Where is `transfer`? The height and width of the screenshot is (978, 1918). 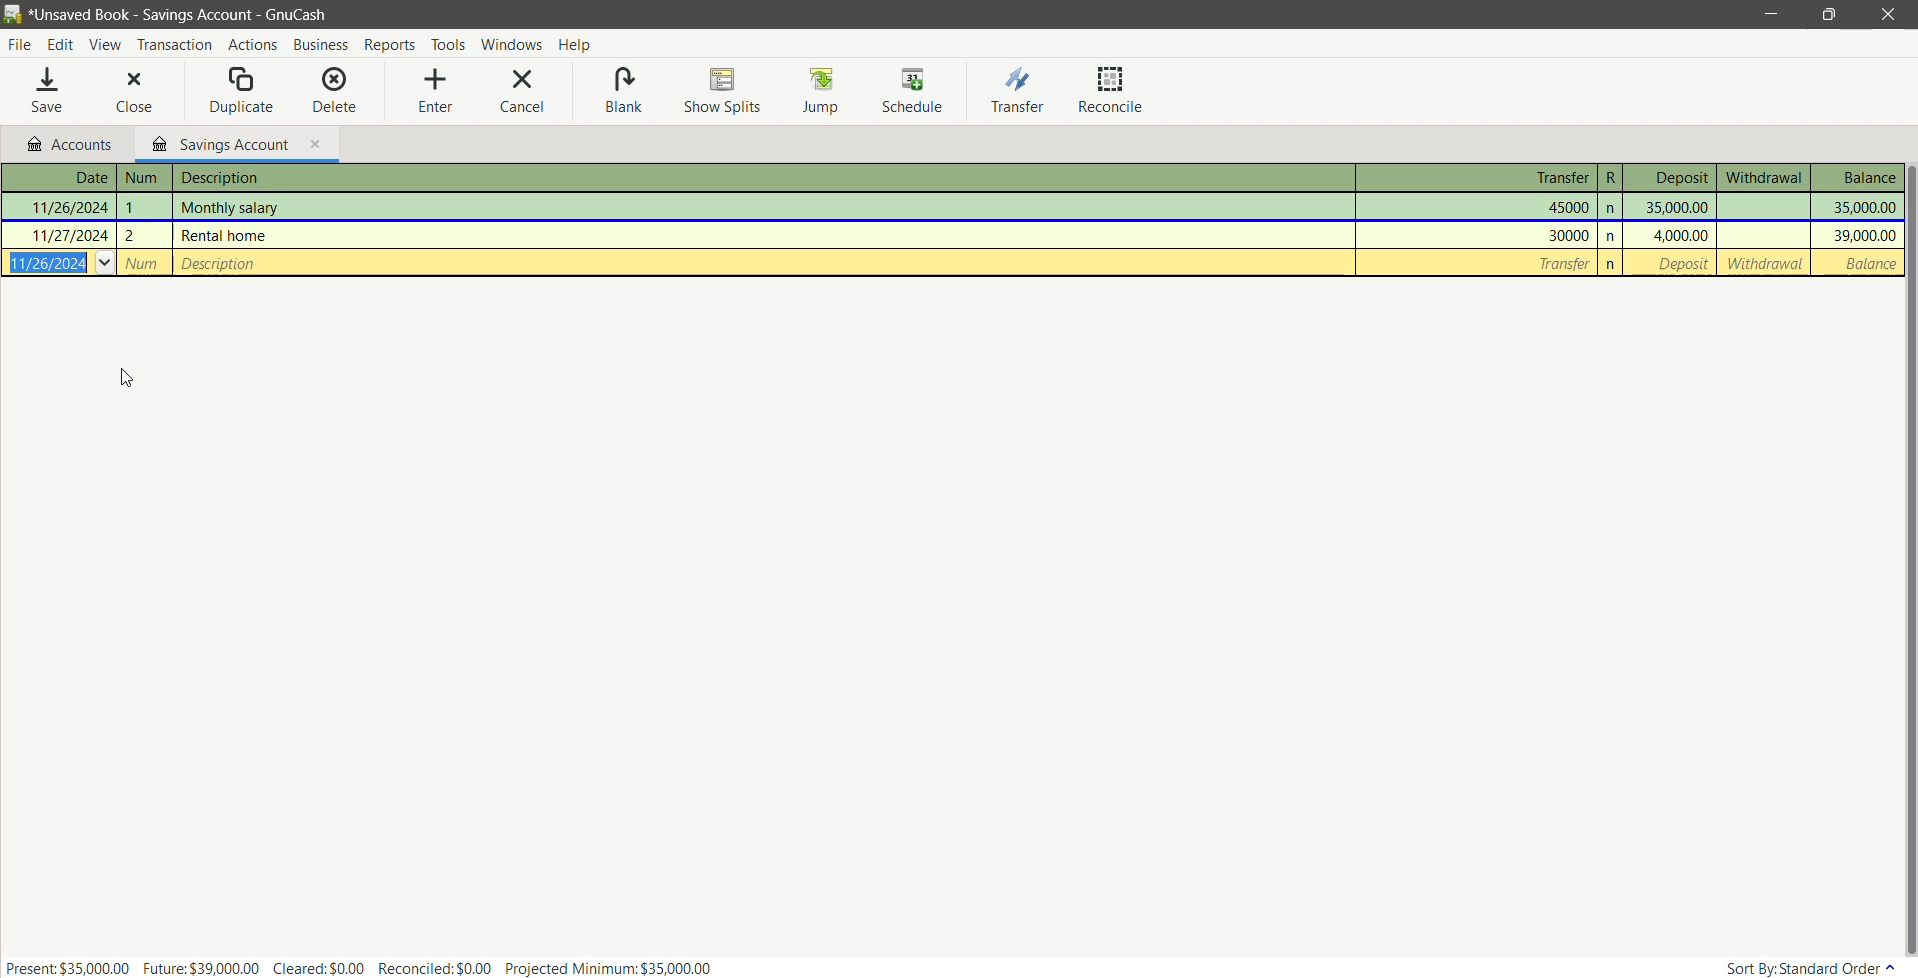 transfer is located at coordinates (1479, 261).